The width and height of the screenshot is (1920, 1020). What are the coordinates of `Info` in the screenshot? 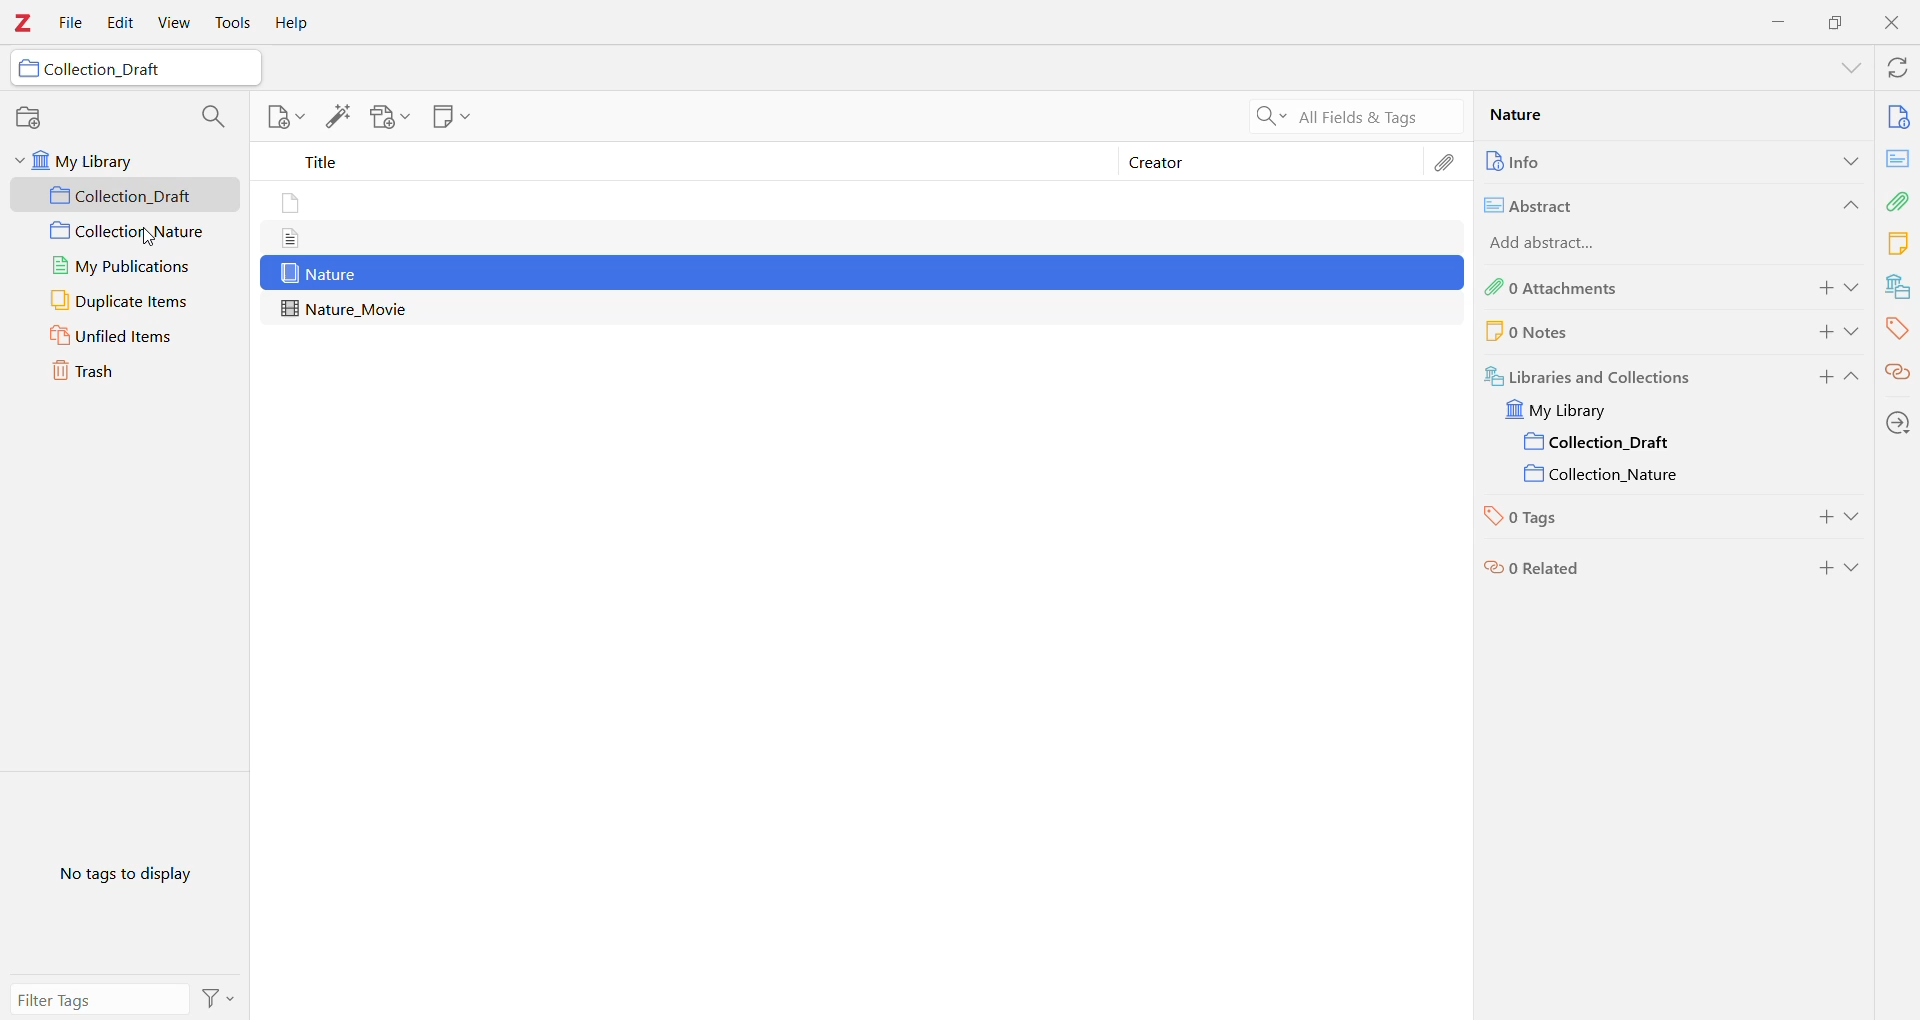 It's located at (1623, 160).